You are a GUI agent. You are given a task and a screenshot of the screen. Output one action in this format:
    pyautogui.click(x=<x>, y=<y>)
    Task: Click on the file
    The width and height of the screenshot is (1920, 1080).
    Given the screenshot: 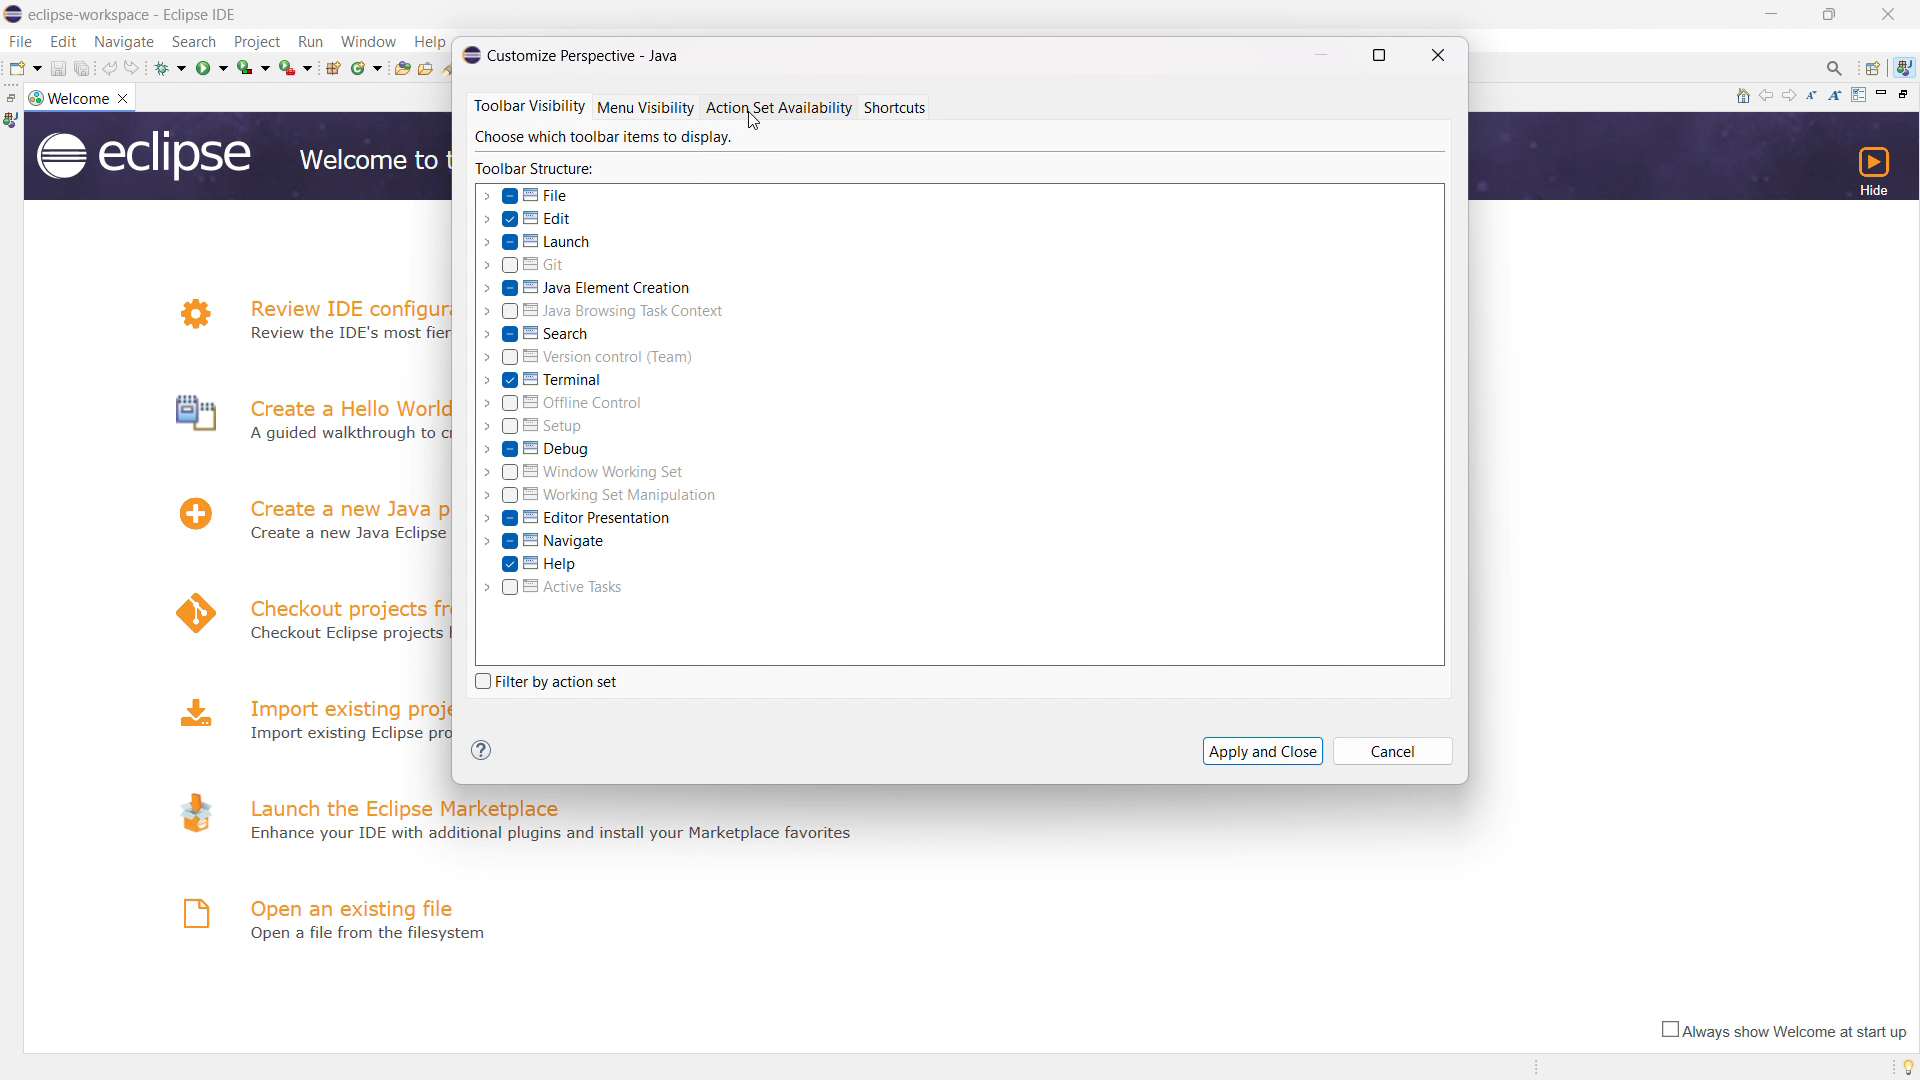 What is the action you would take?
    pyautogui.click(x=526, y=194)
    